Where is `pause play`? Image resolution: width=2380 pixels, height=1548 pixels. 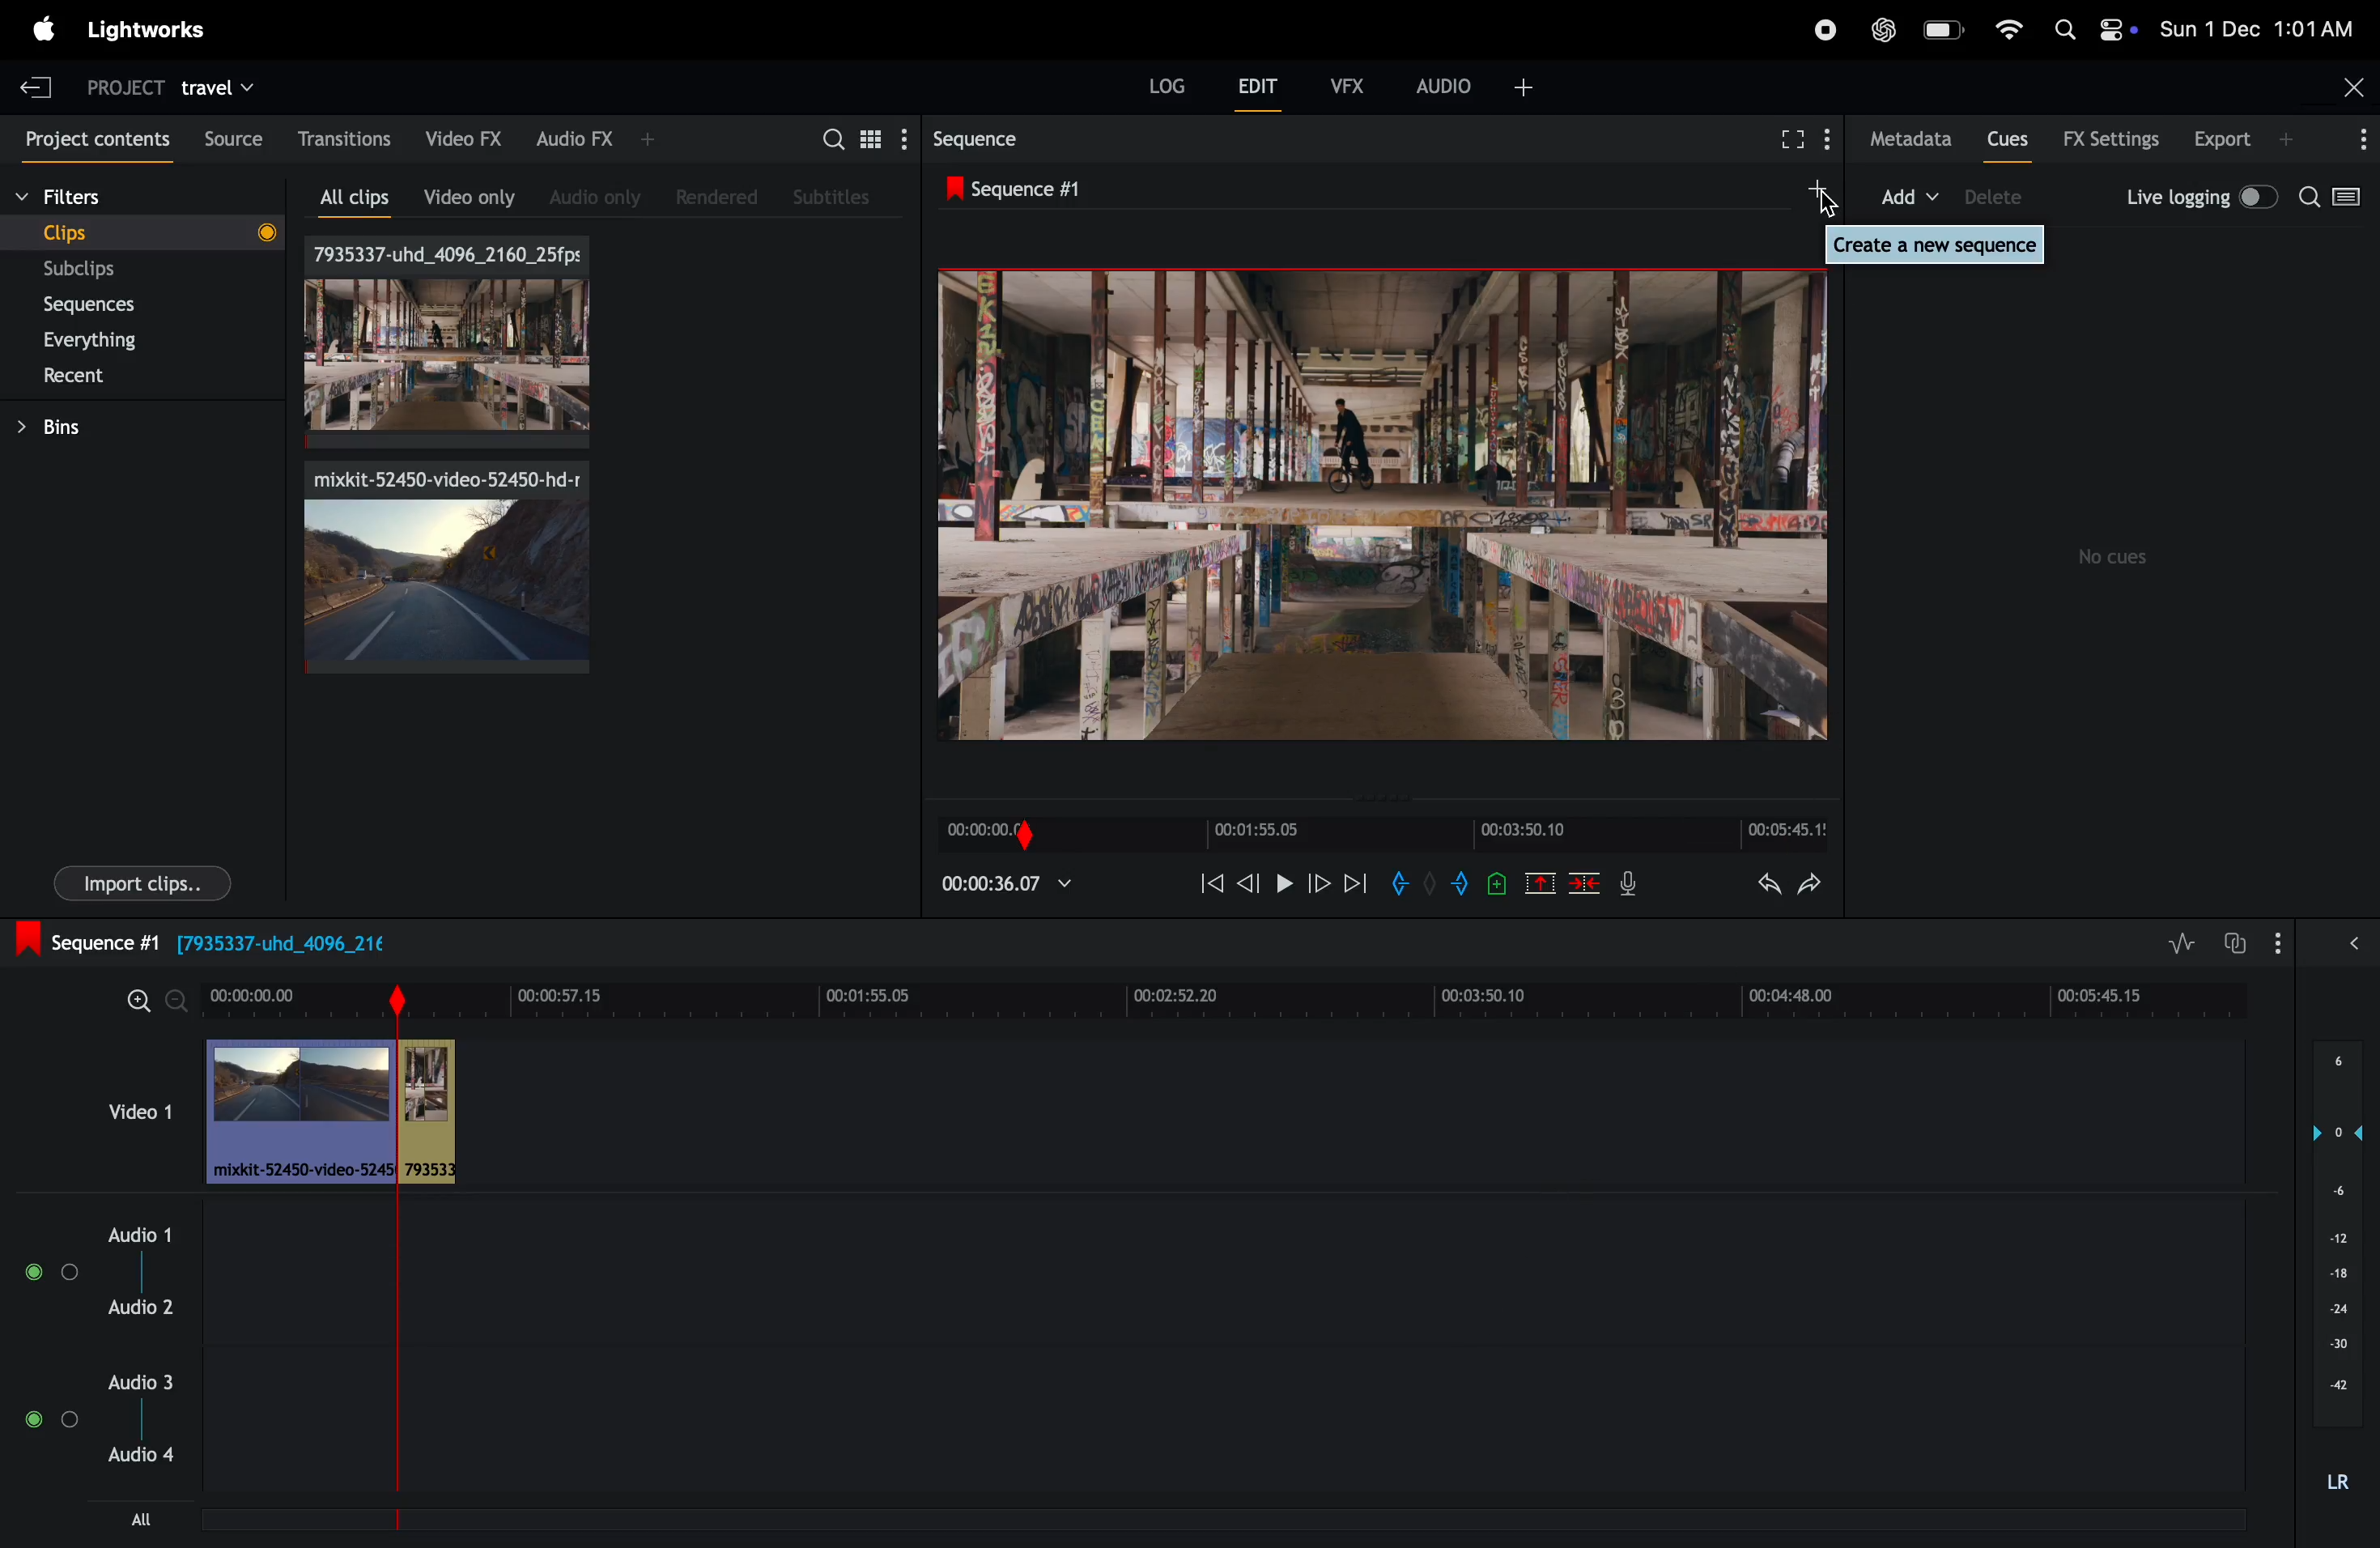 pause play is located at coordinates (1281, 880).